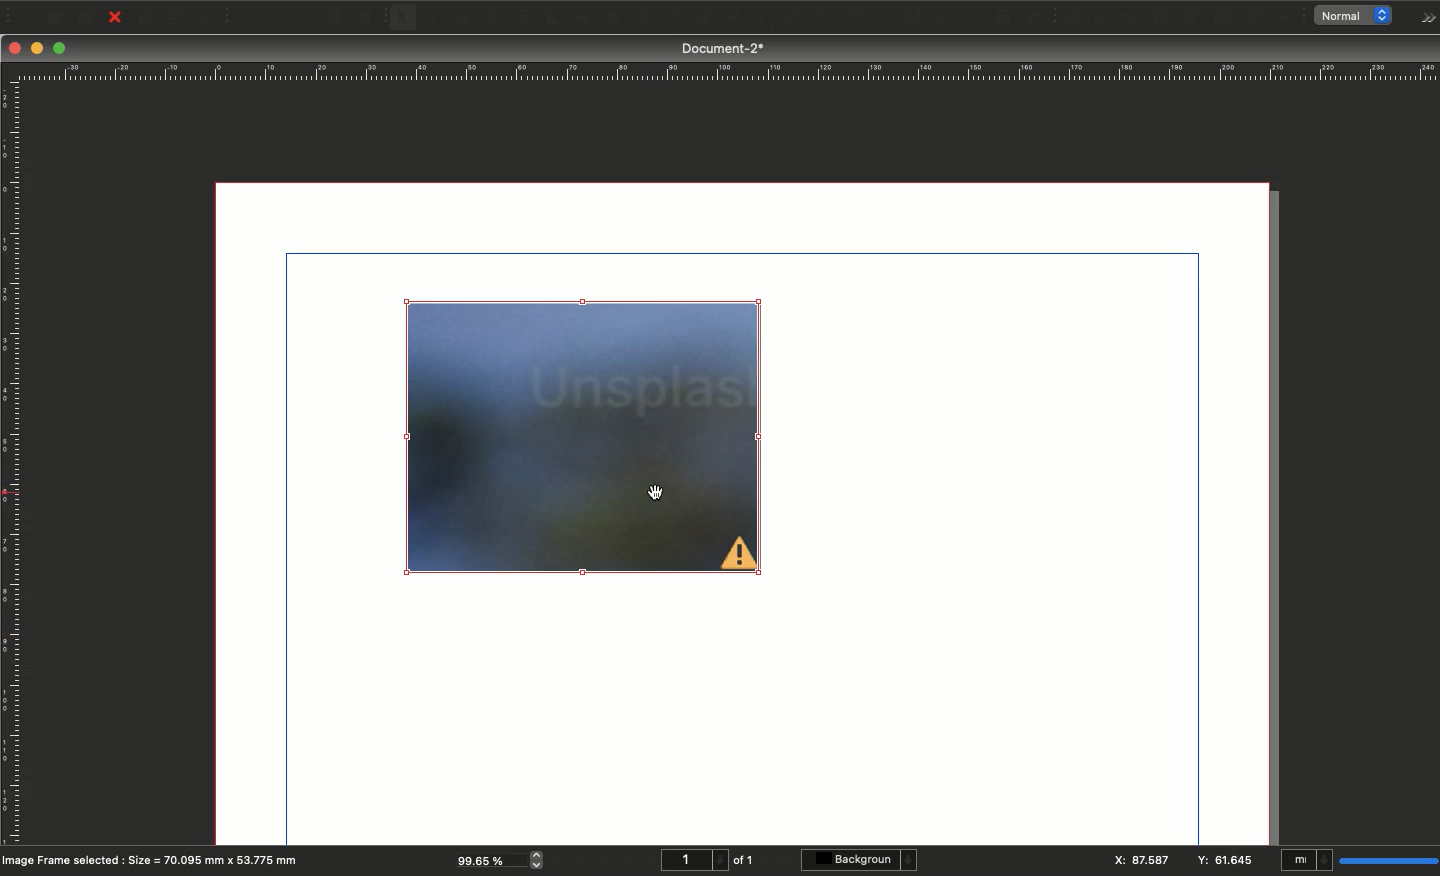 The width and height of the screenshot is (1440, 876). What do you see at coordinates (115, 18) in the screenshot?
I see `Close` at bounding box center [115, 18].